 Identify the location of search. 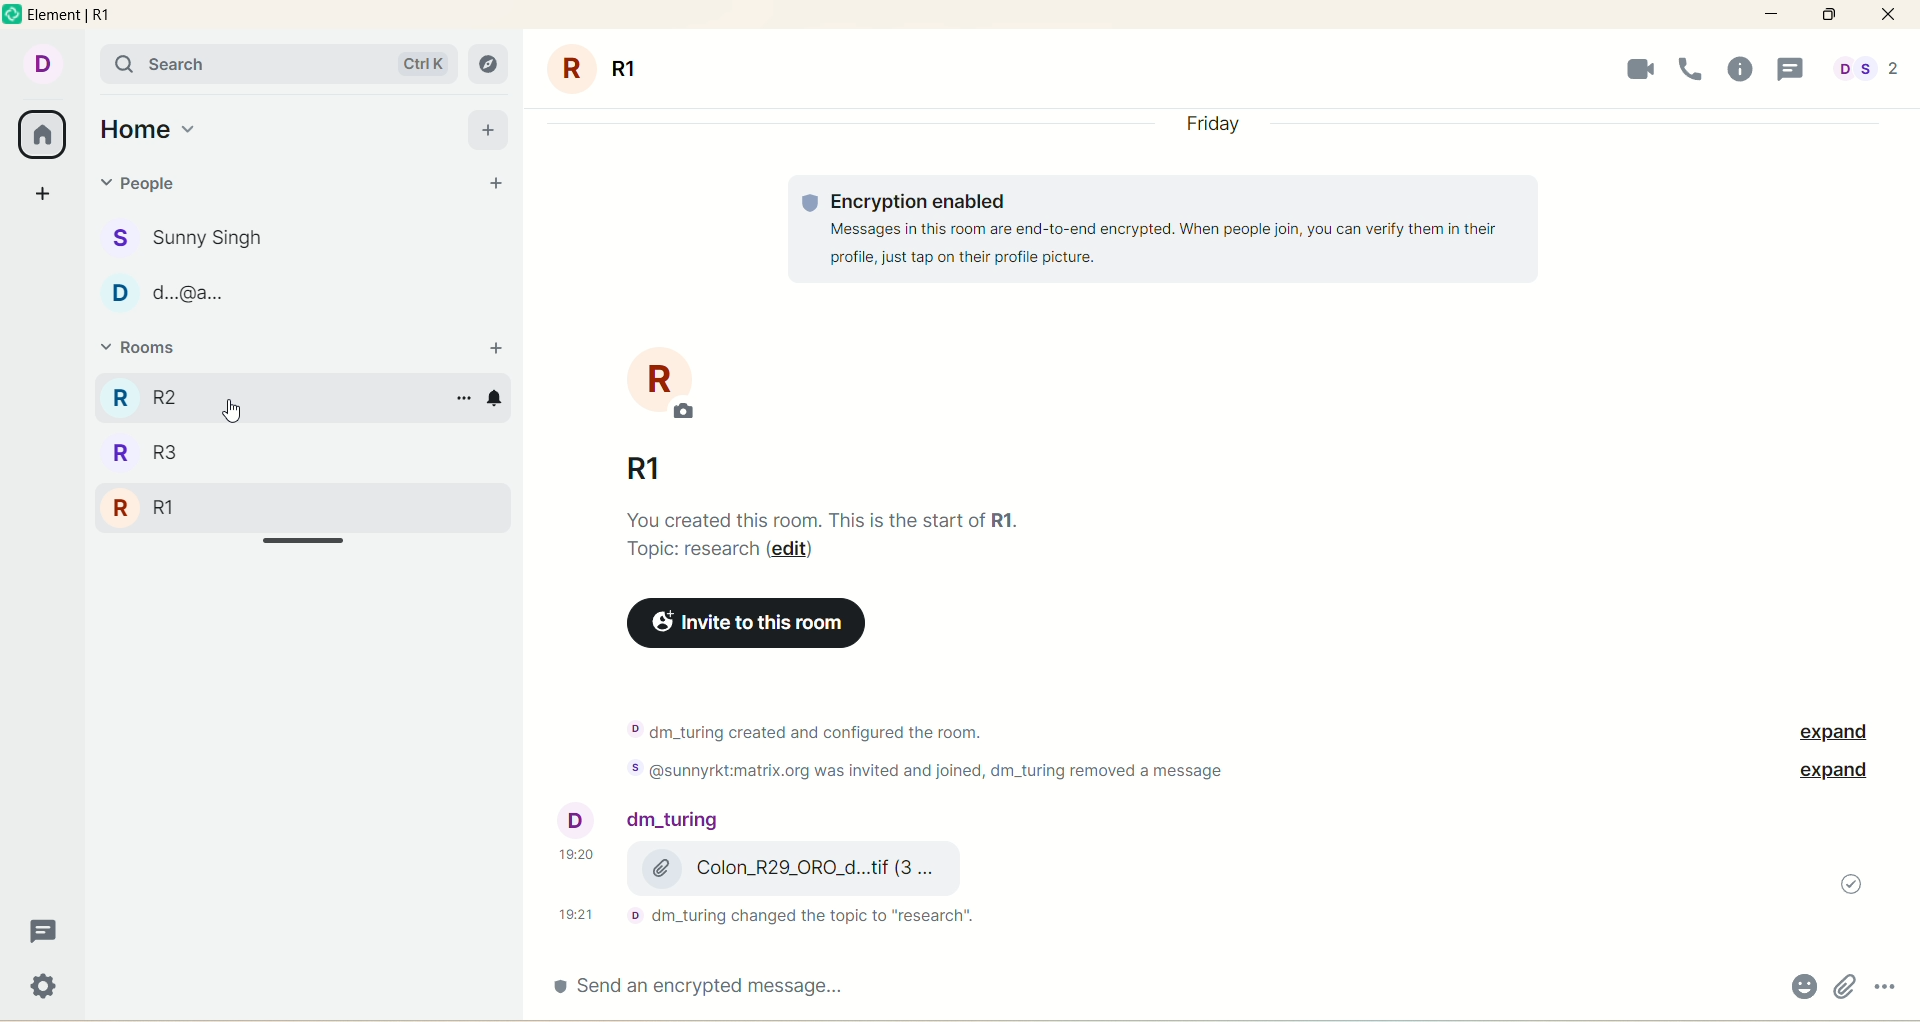
(277, 64).